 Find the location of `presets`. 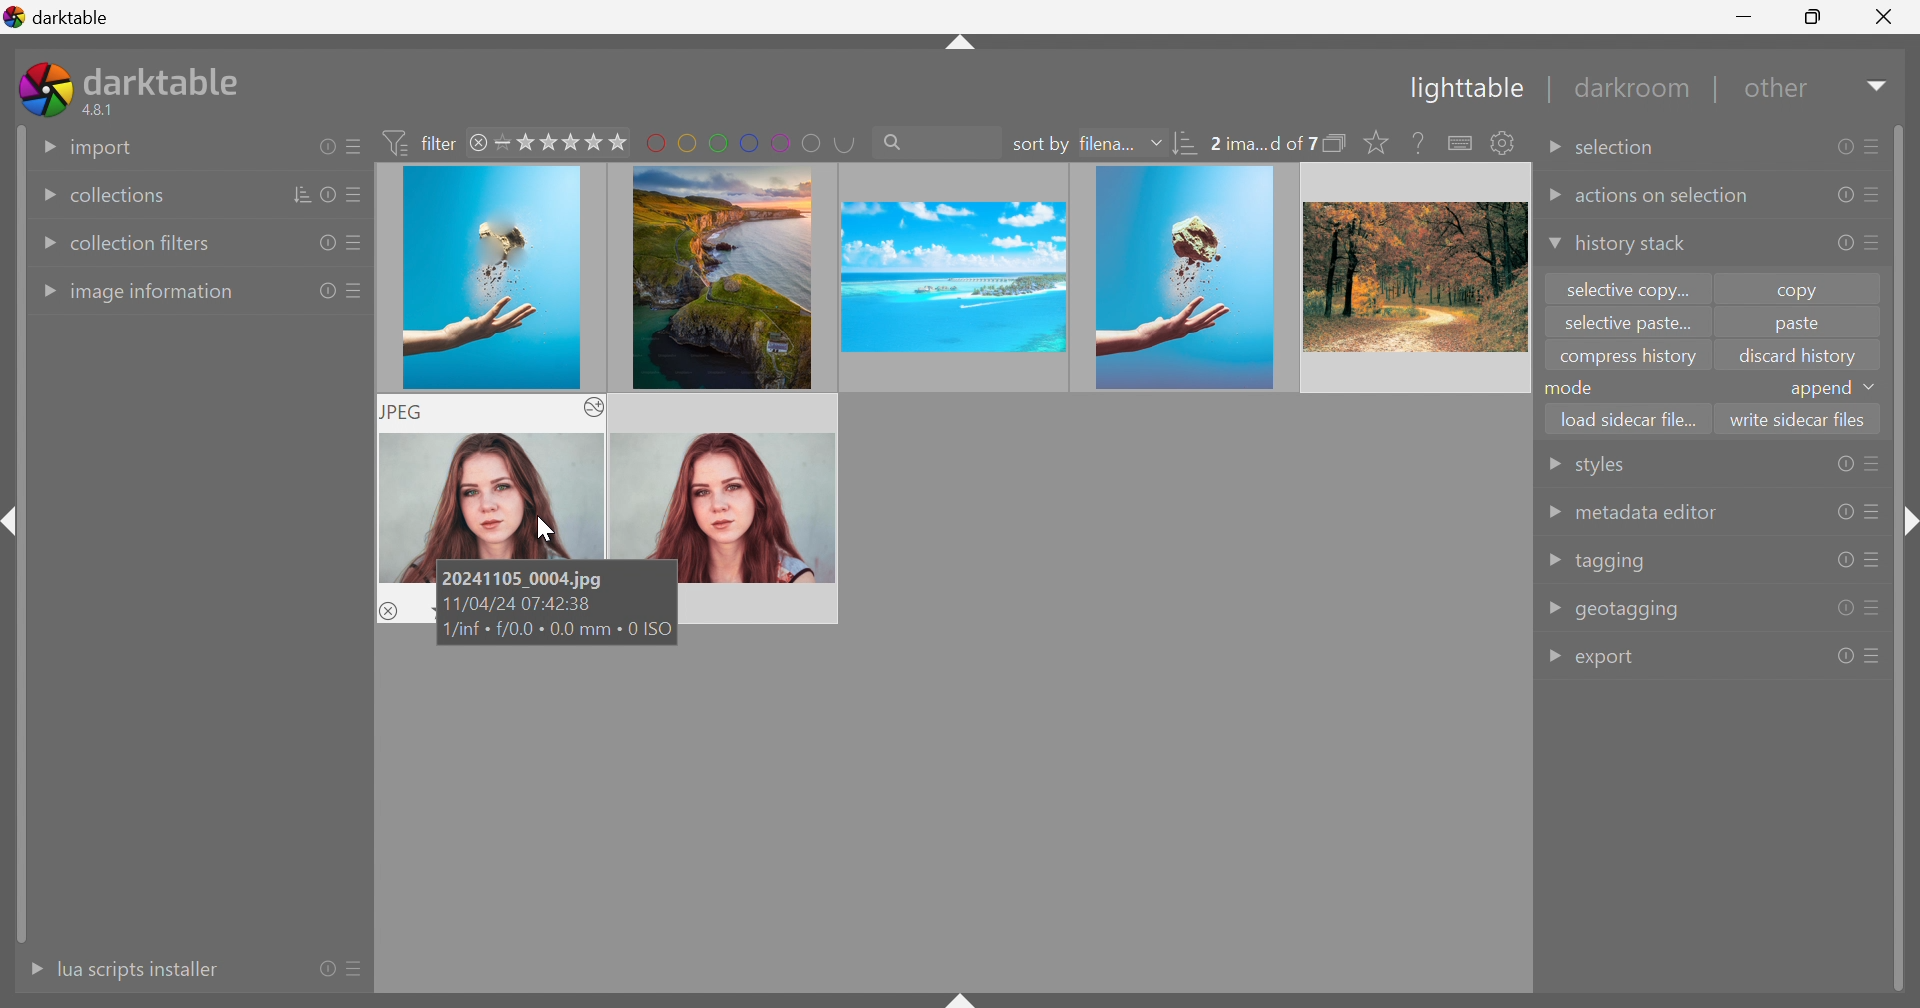

presets is located at coordinates (359, 971).